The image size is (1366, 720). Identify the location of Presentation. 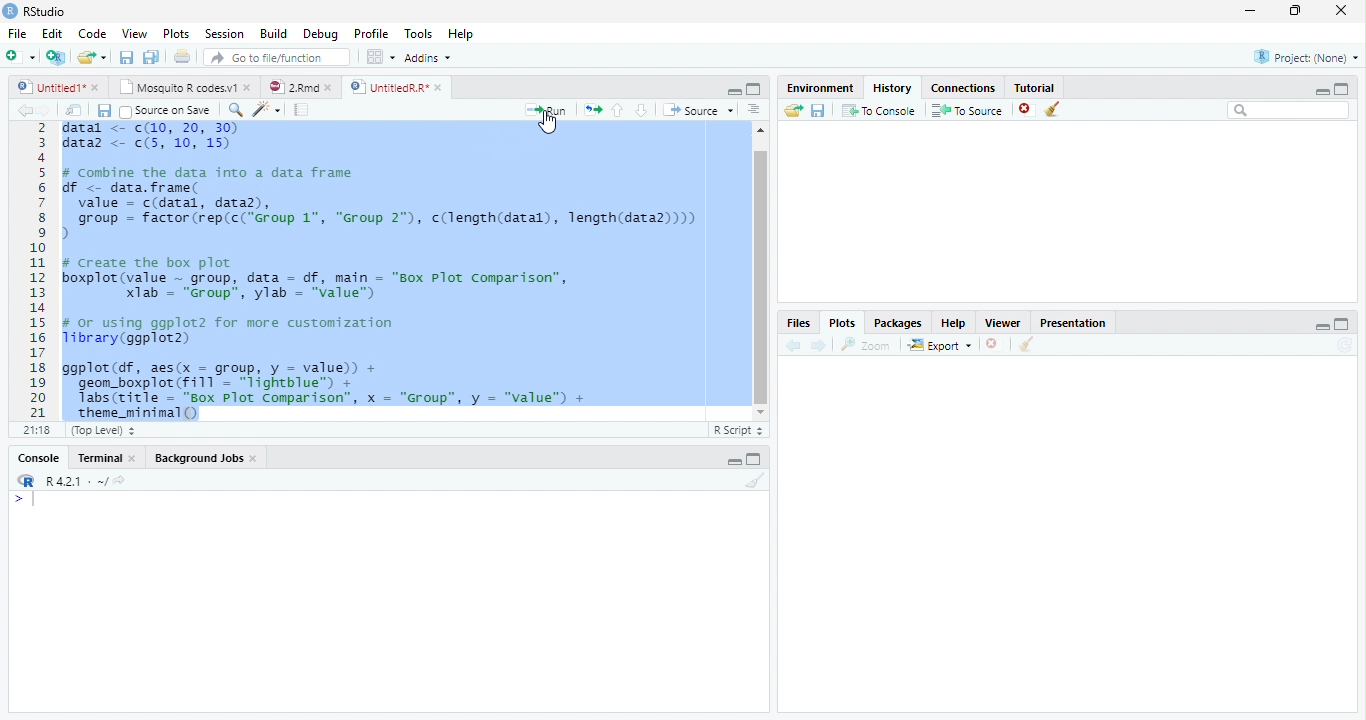
(1072, 323).